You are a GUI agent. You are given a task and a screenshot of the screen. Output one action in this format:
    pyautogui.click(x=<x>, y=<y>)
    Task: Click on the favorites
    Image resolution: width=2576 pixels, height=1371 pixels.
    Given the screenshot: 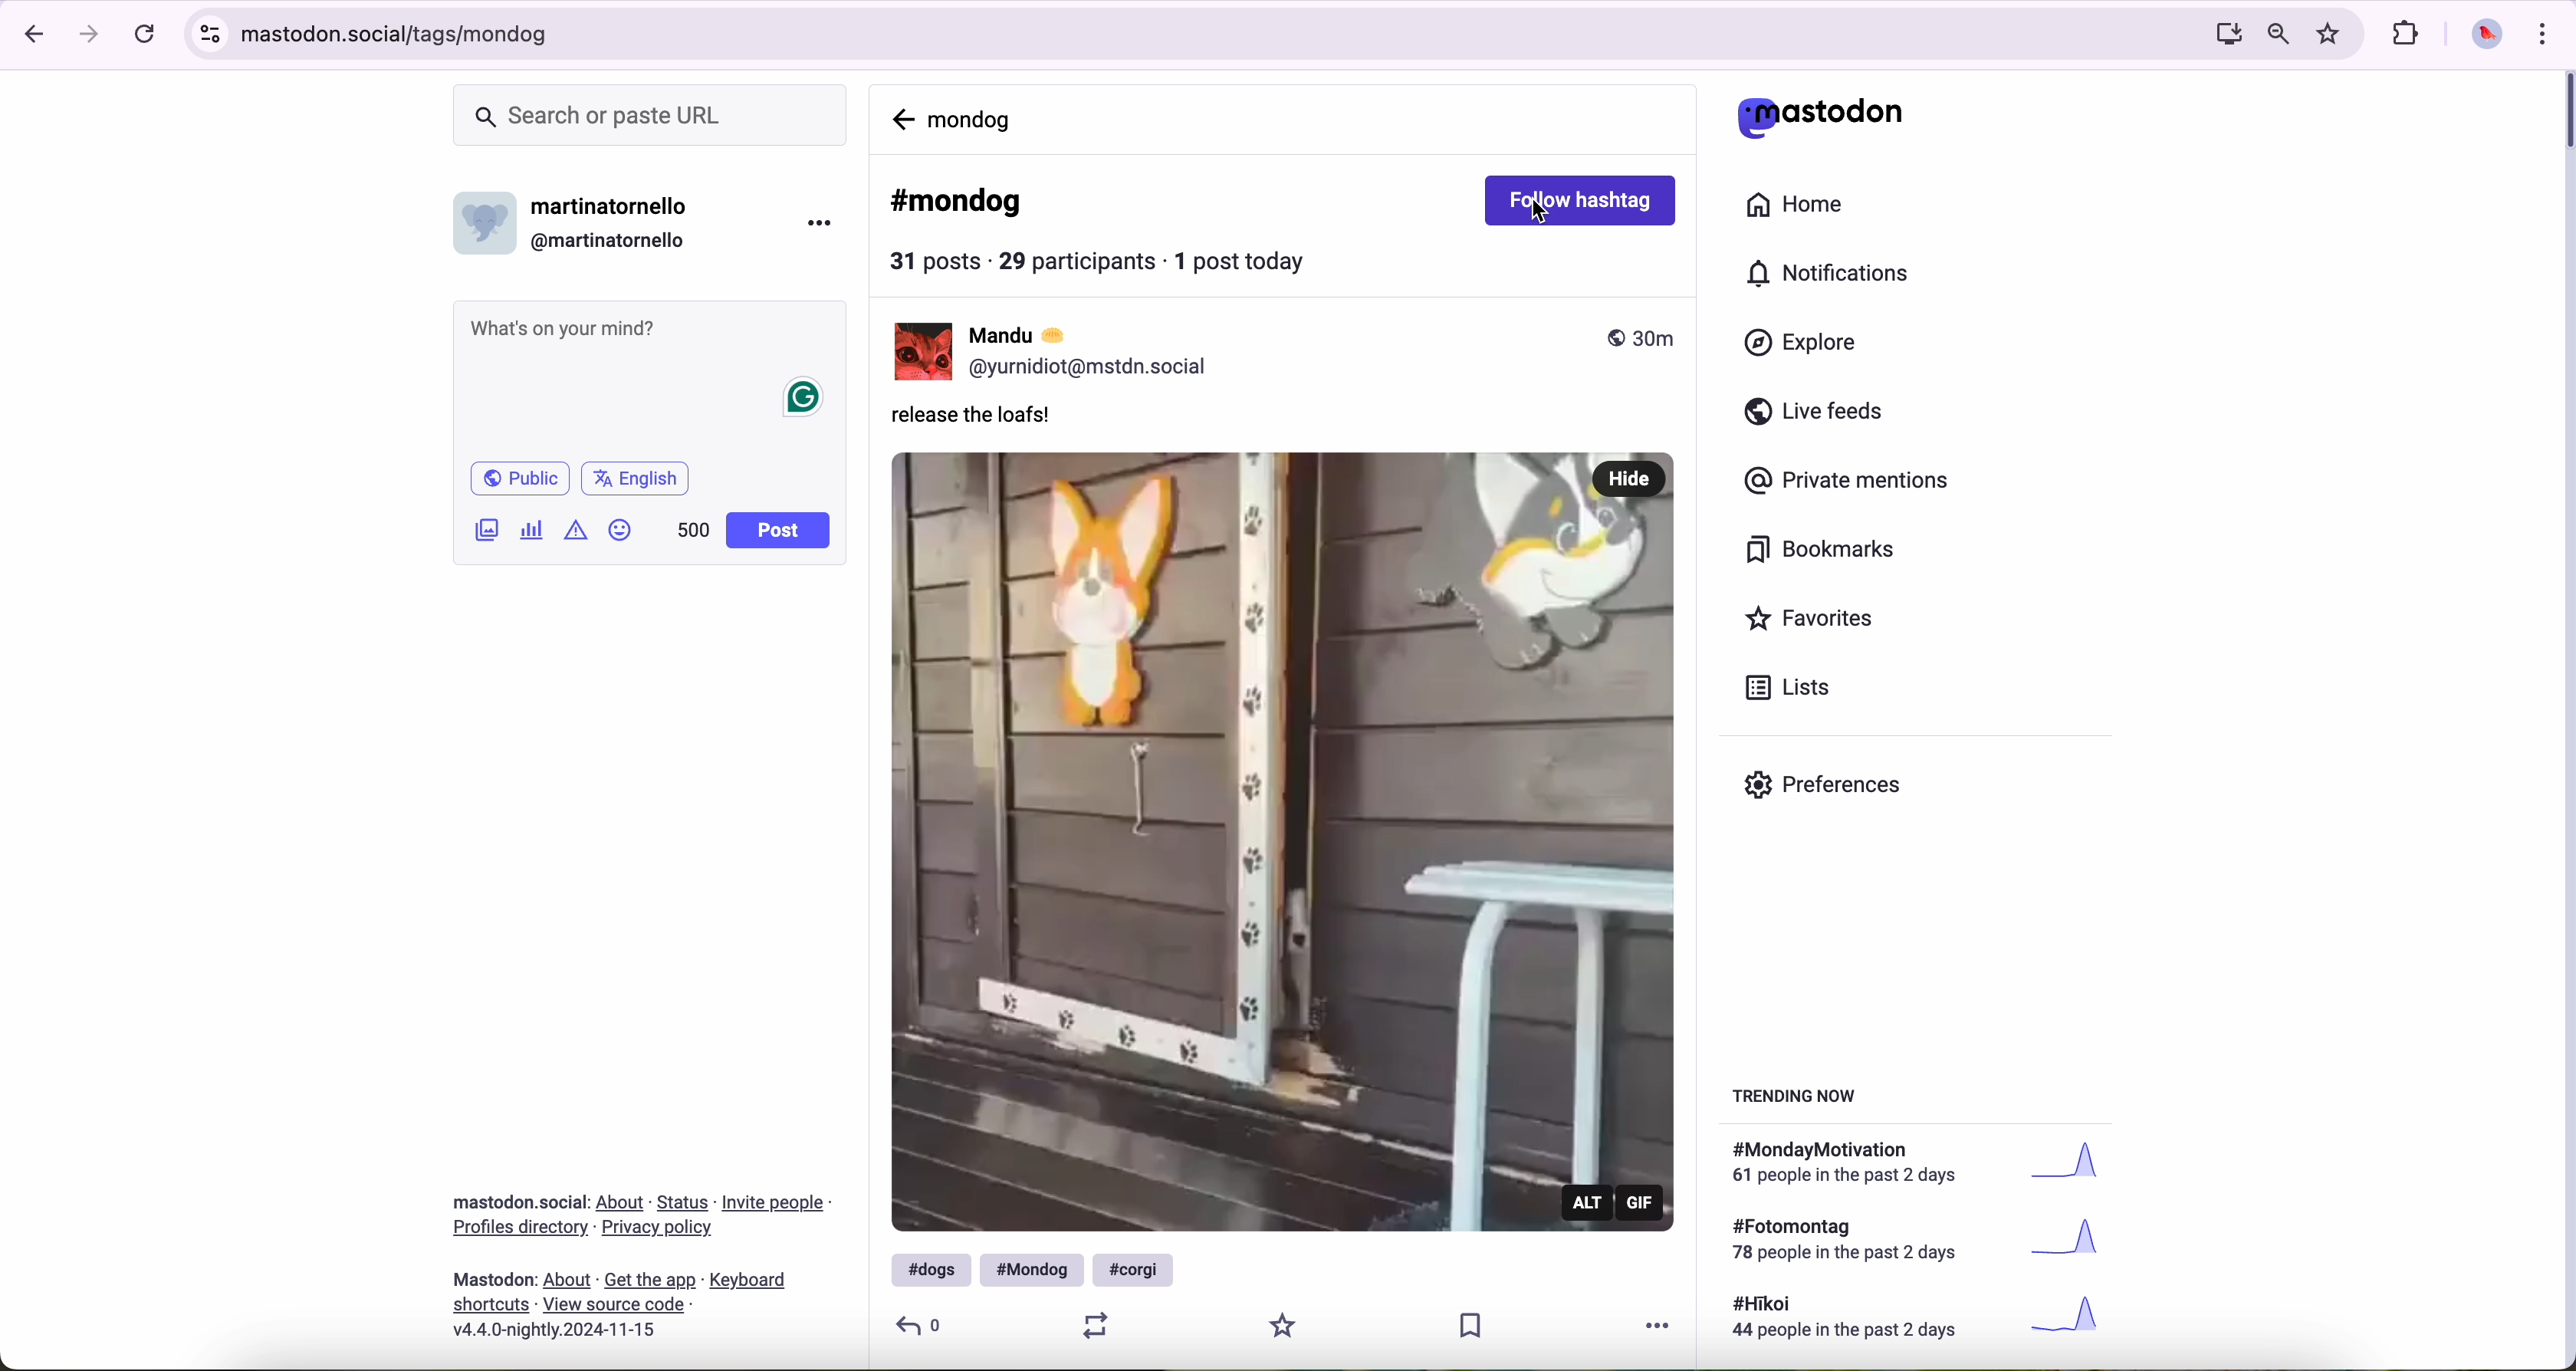 What is the action you would take?
    pyautogui.click(x=2331, y=33)
    